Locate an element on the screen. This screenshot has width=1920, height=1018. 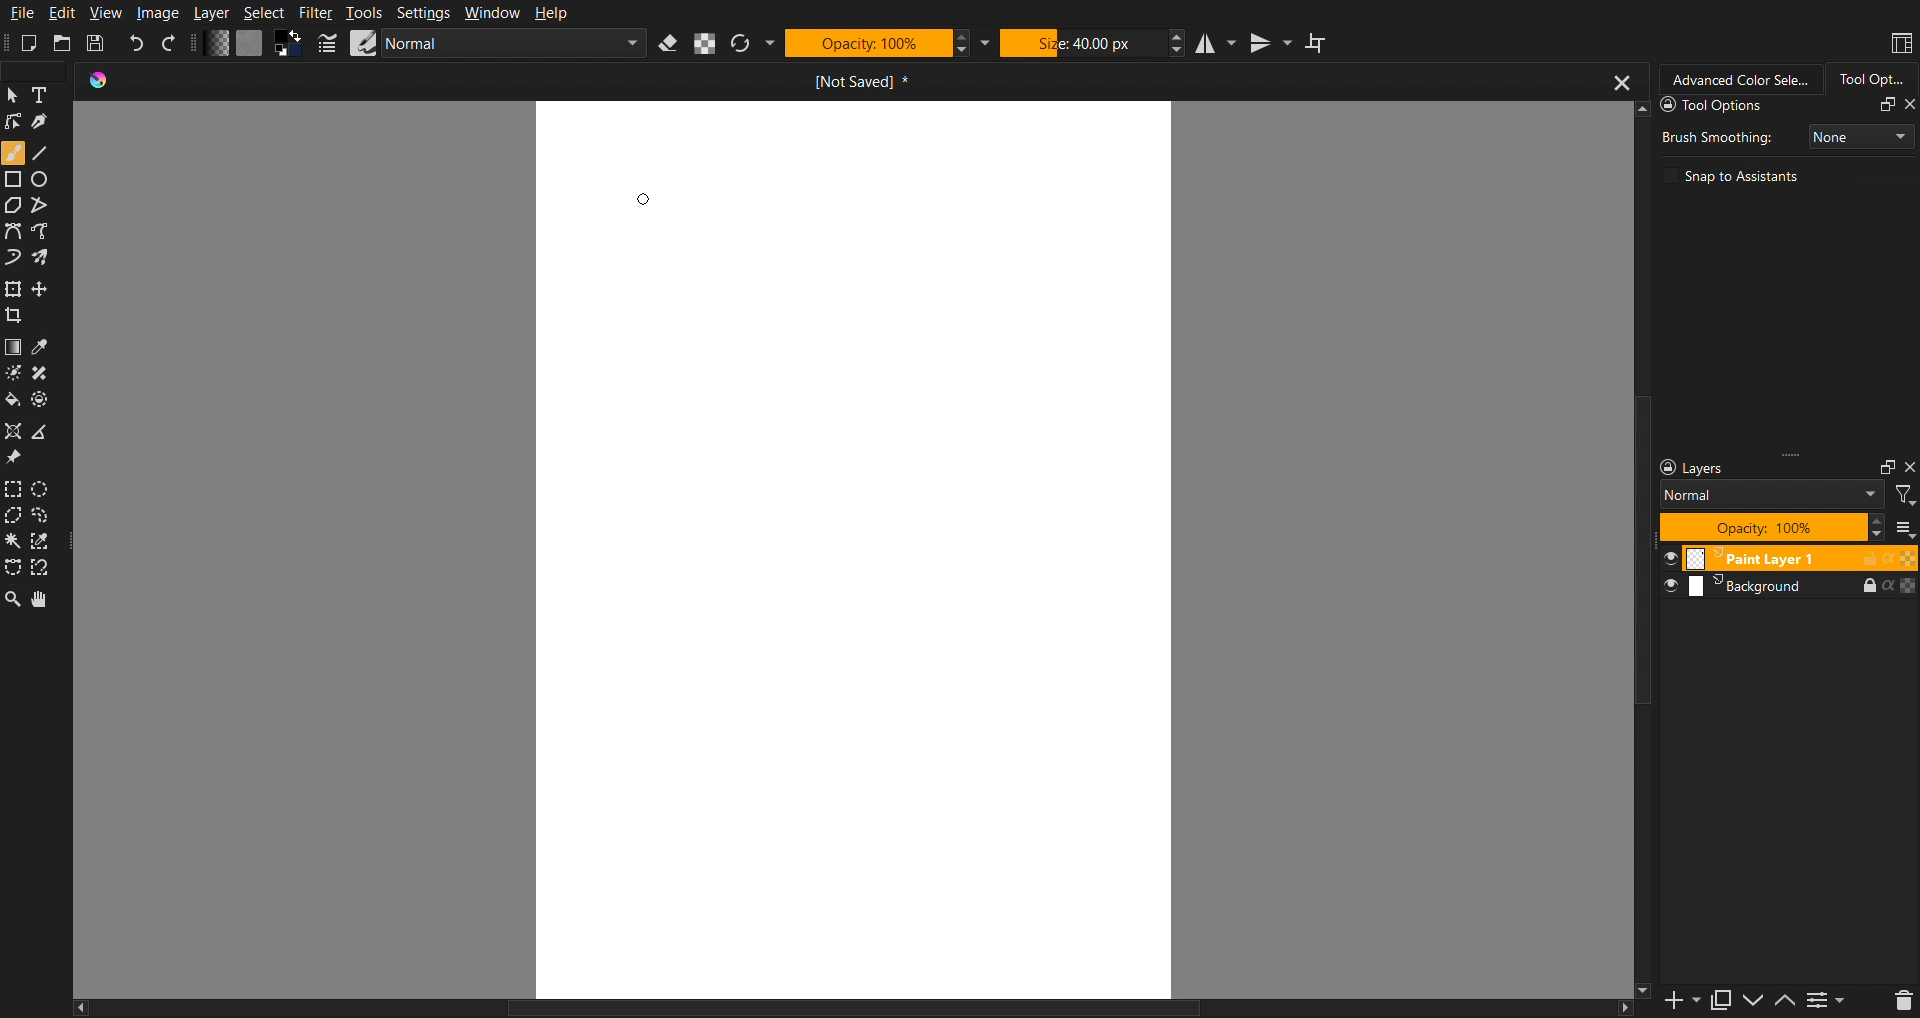
Bezier Curve is located at coordinates (49, 233).